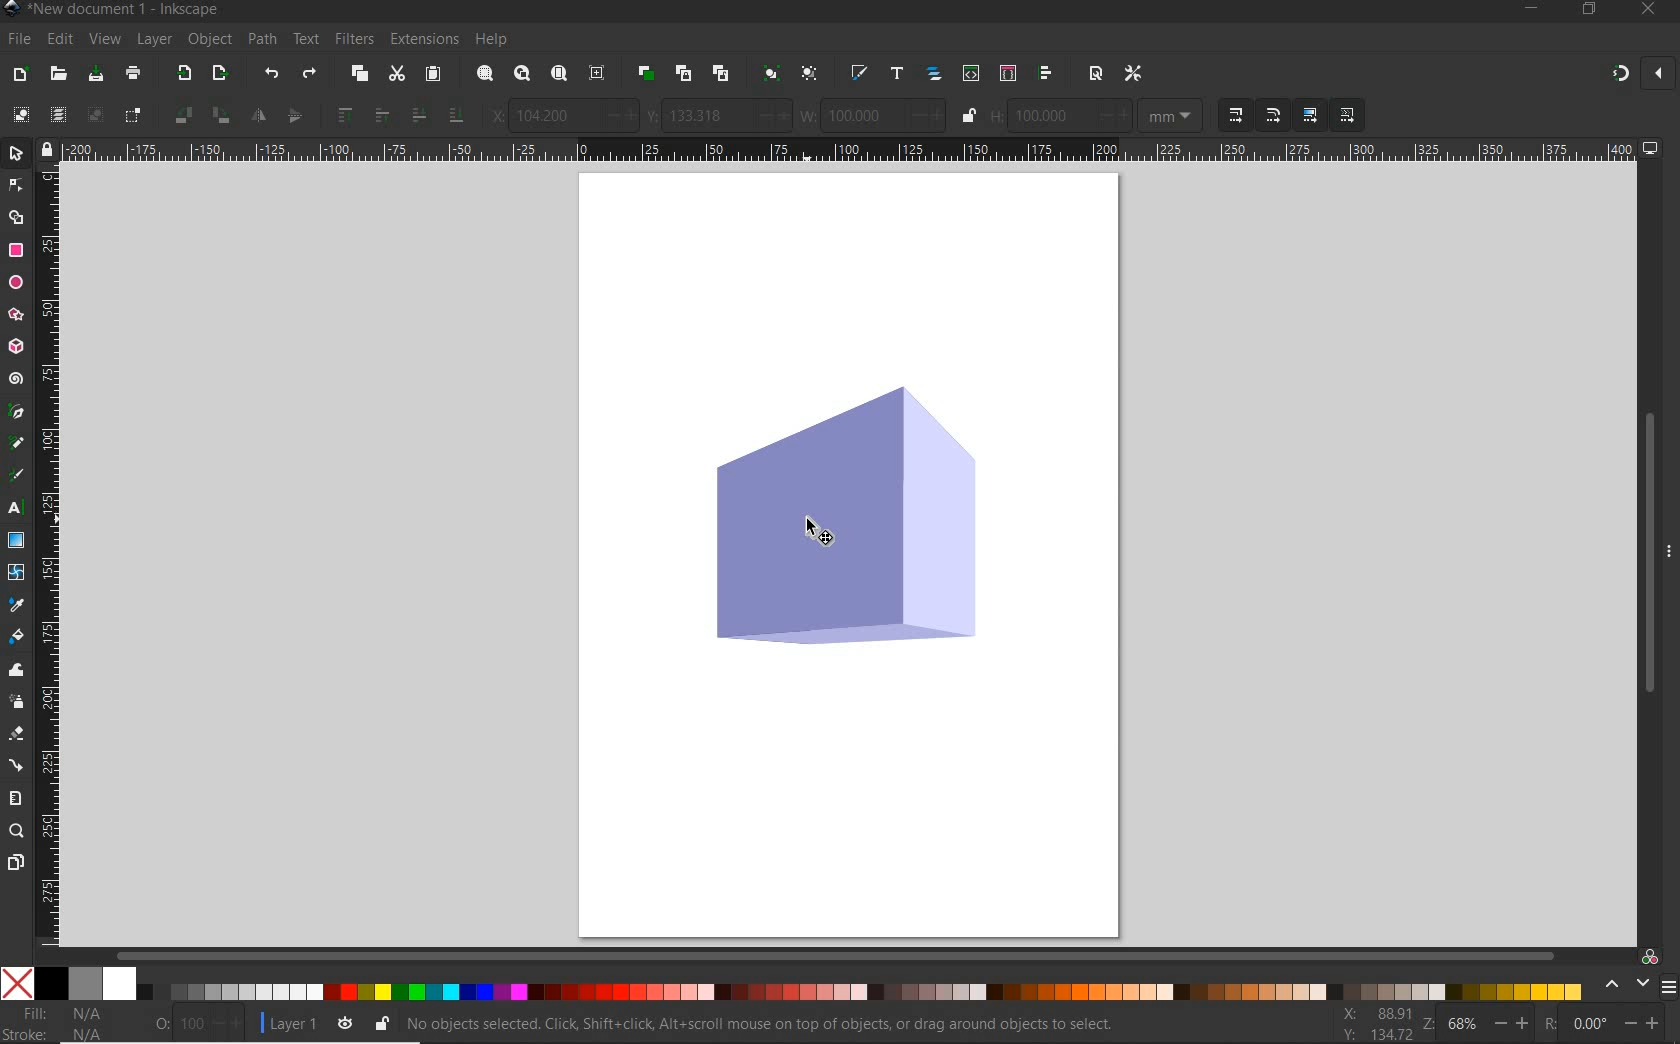 The width and height of the screenshot is (1680, 1044). I want to click on SCROLLBAR, so click(1649, 555).